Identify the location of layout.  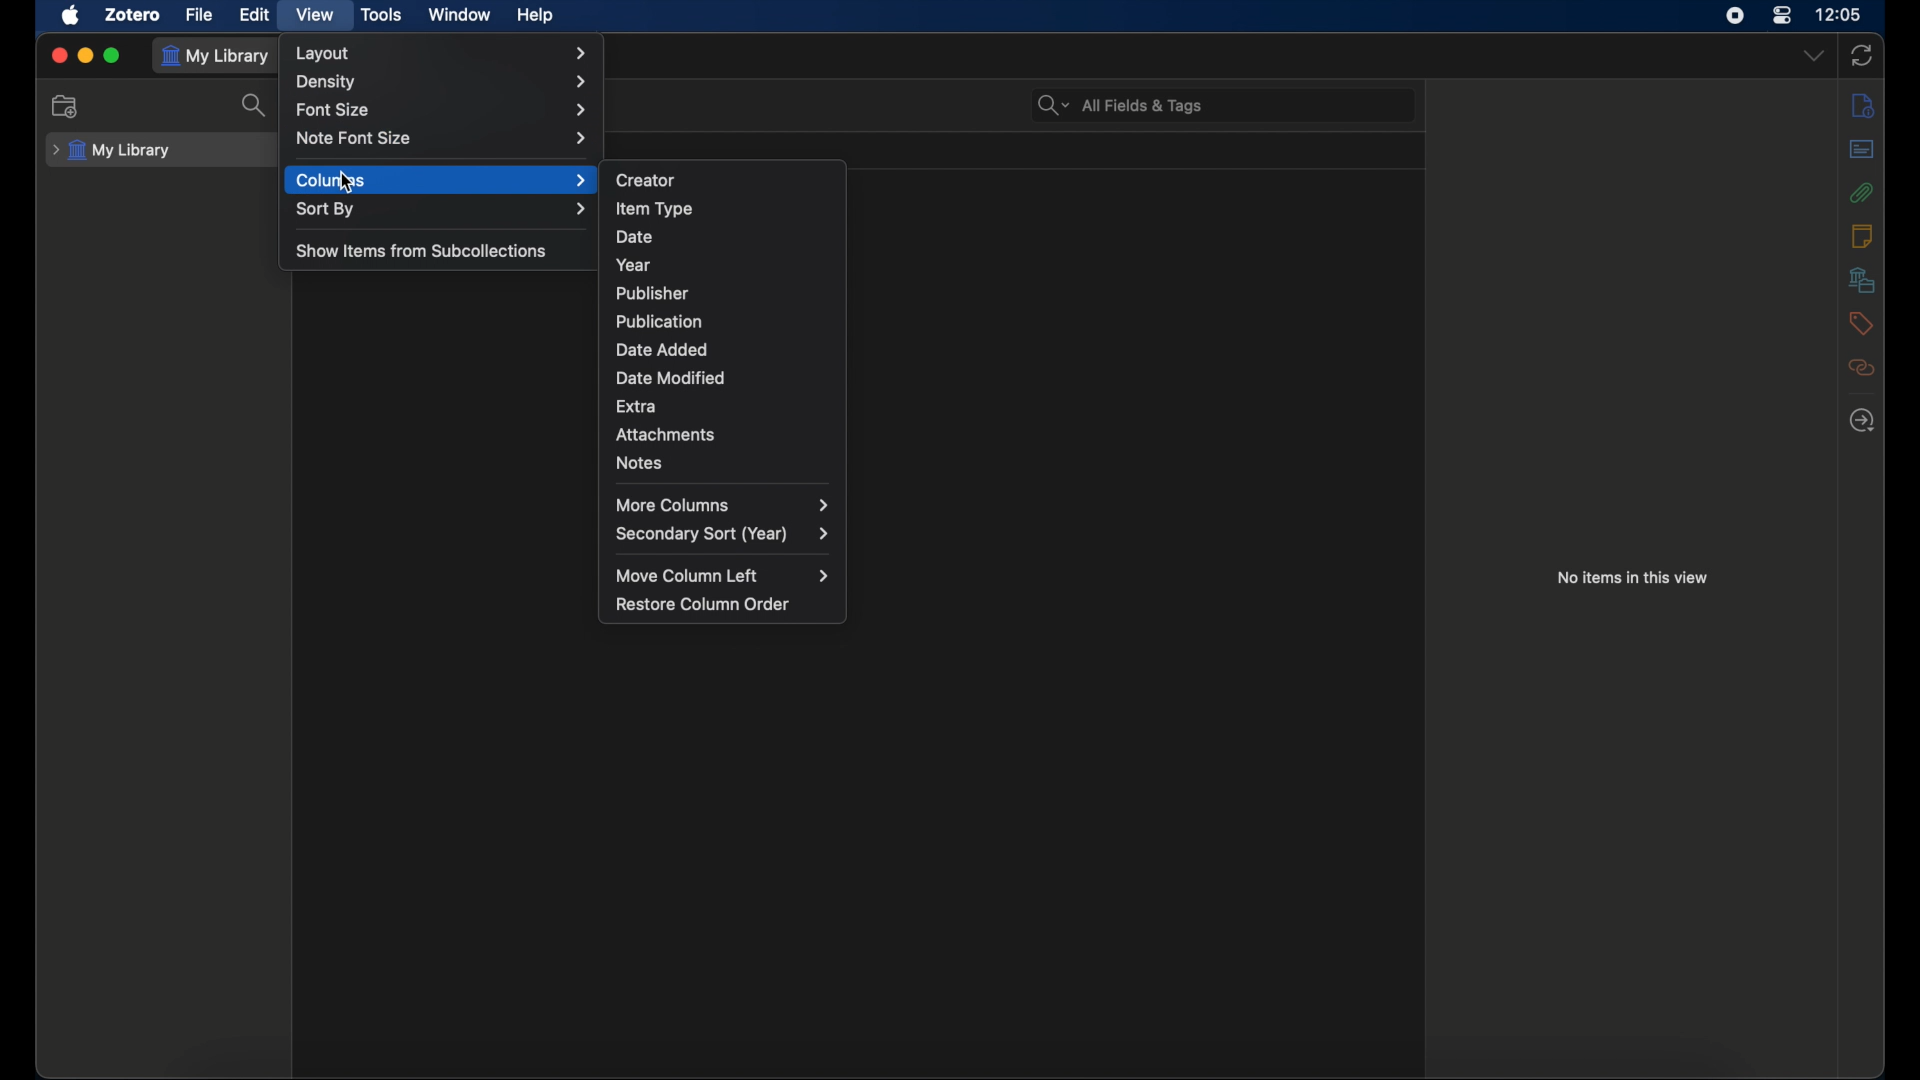
(440, 53).